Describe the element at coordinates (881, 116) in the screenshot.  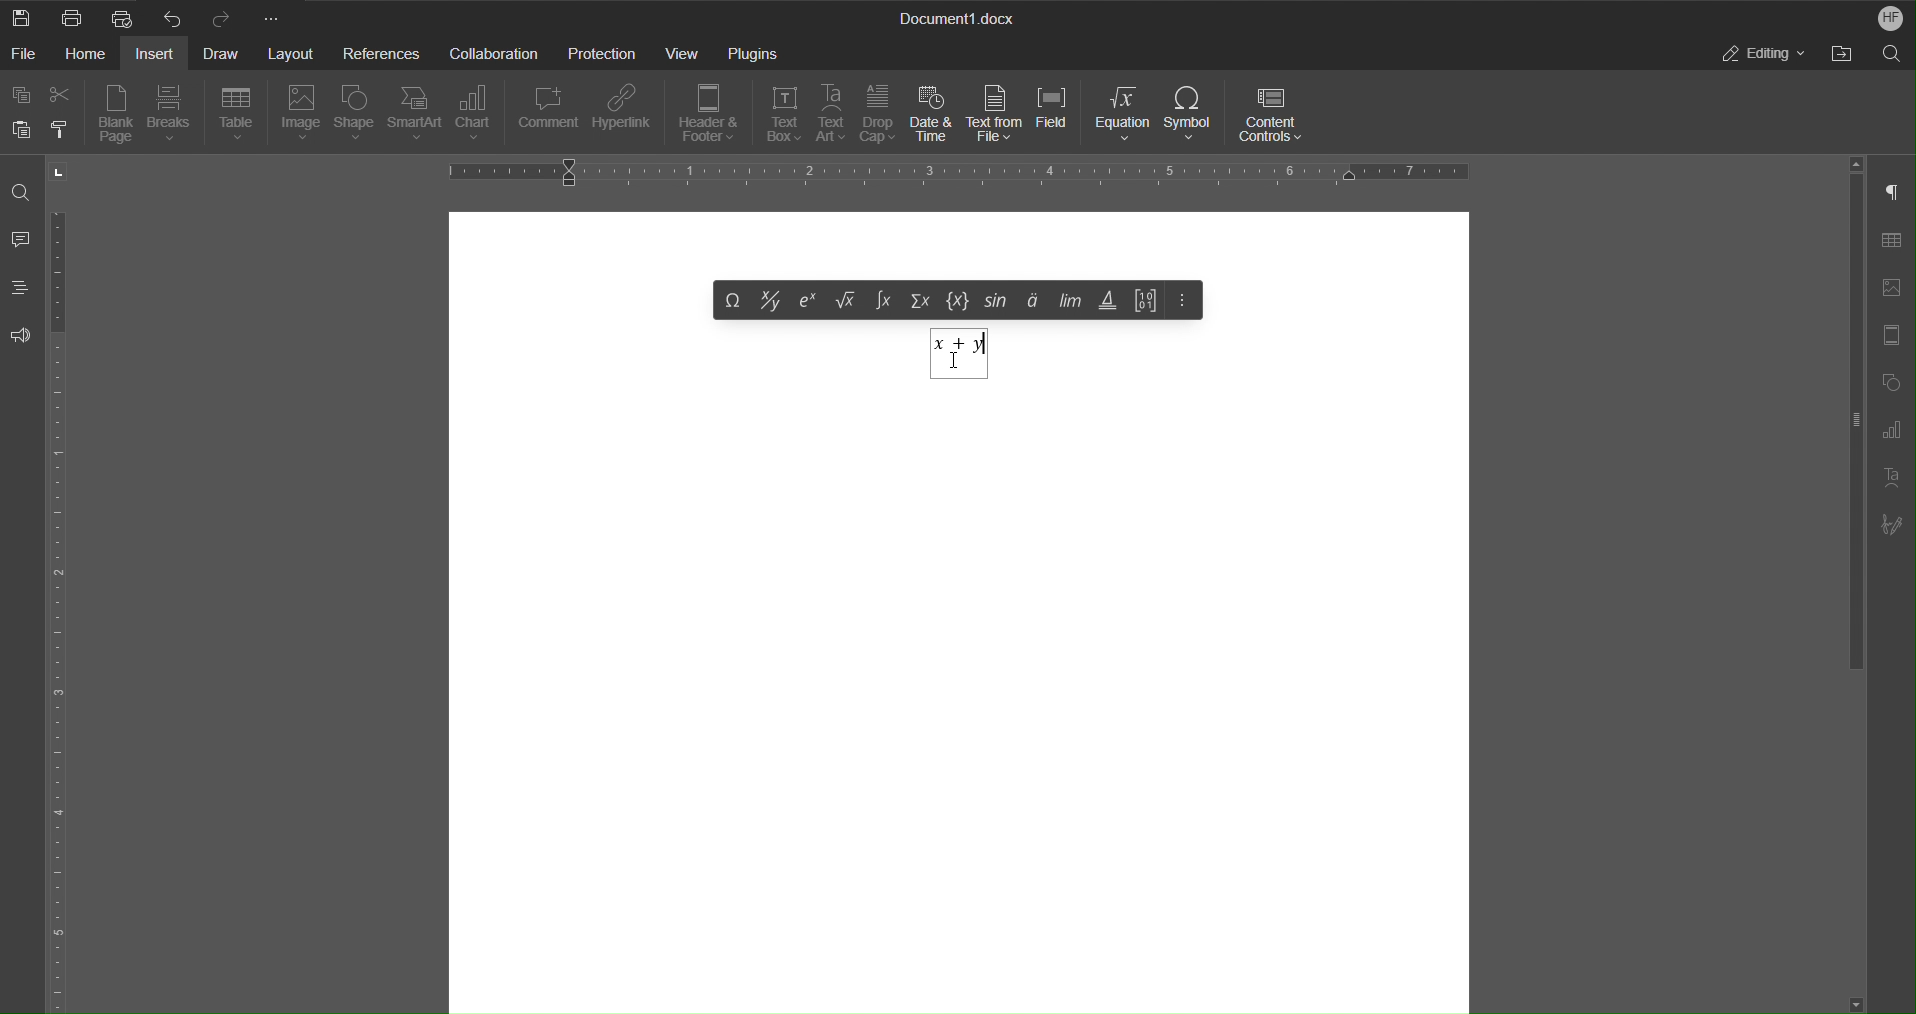
I see `Drop Cap` at that location.